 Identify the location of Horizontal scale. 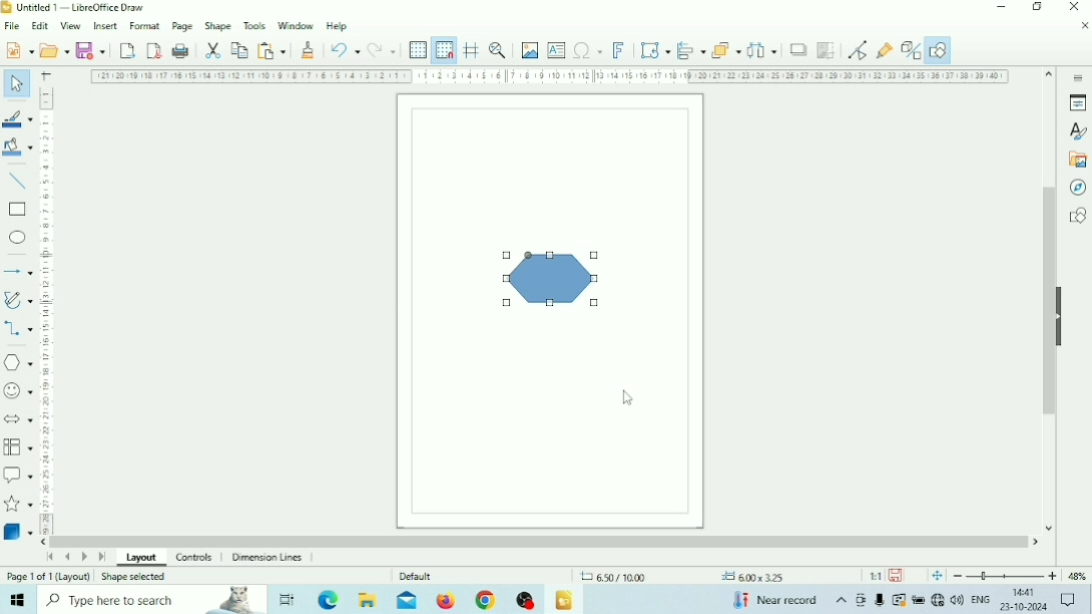
(551, 77).